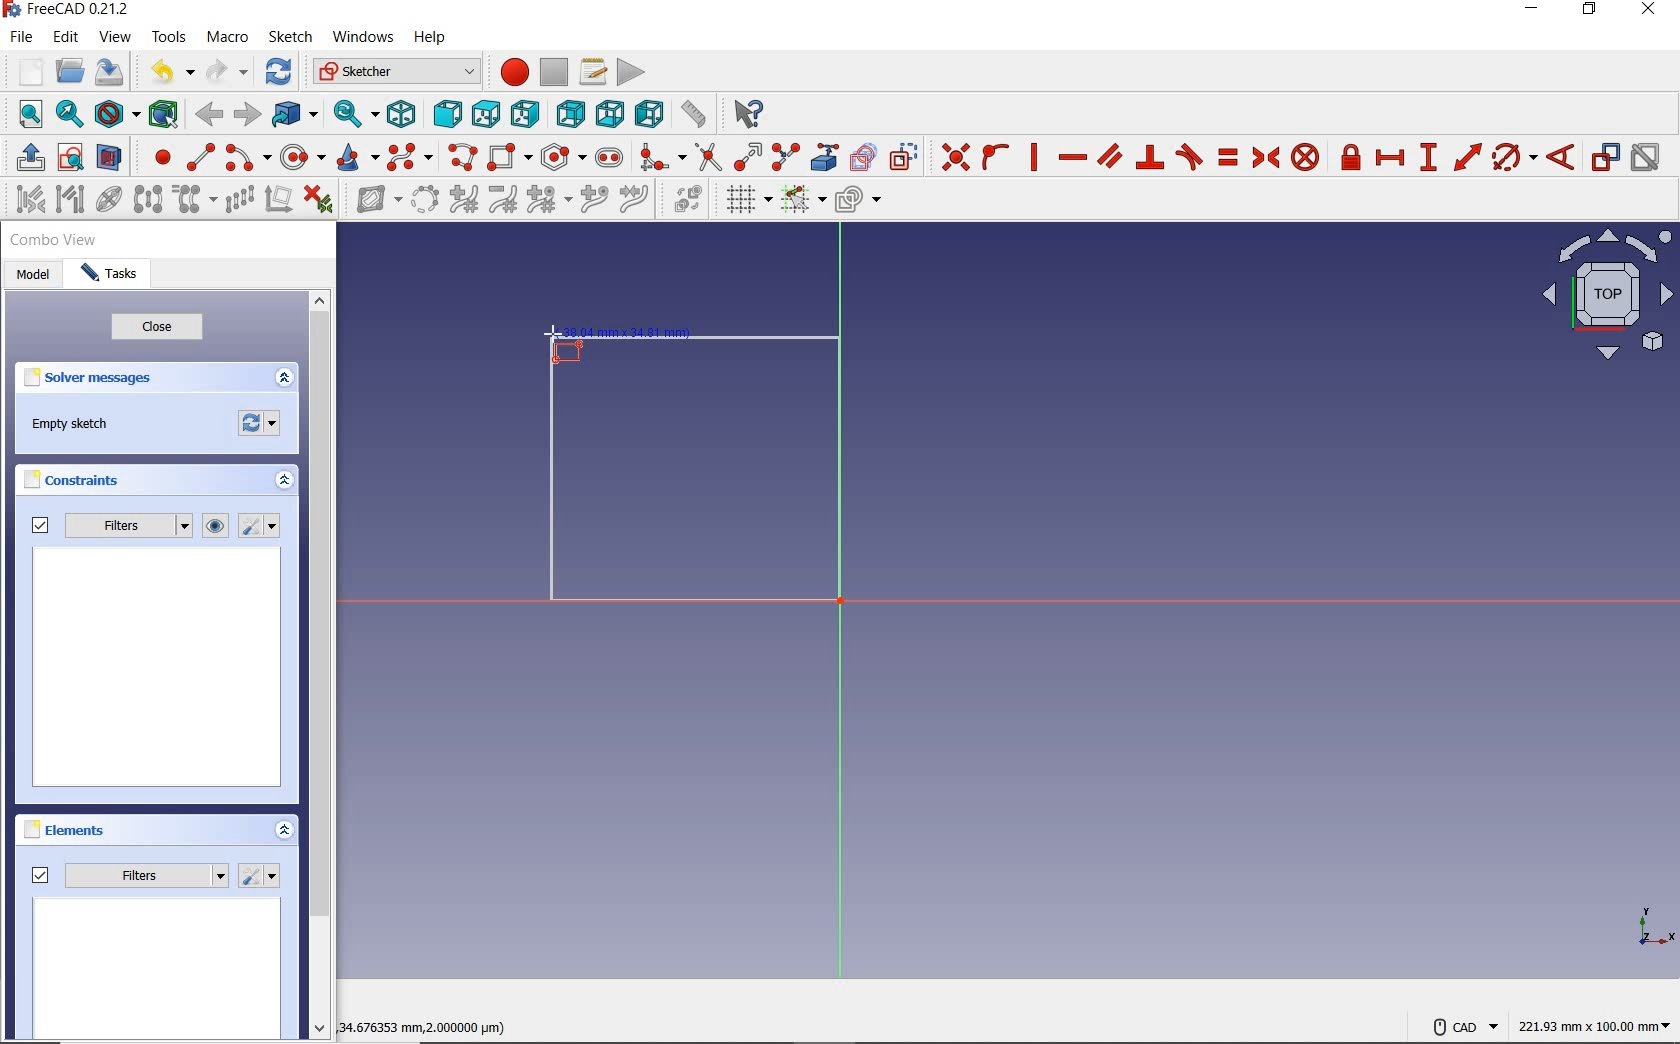 Image resolution: width=1680 pixels, height=1044 pixels. Describe the element at coordinates (1227, 157) in the screenshot. I see `constrain equal` at that location.